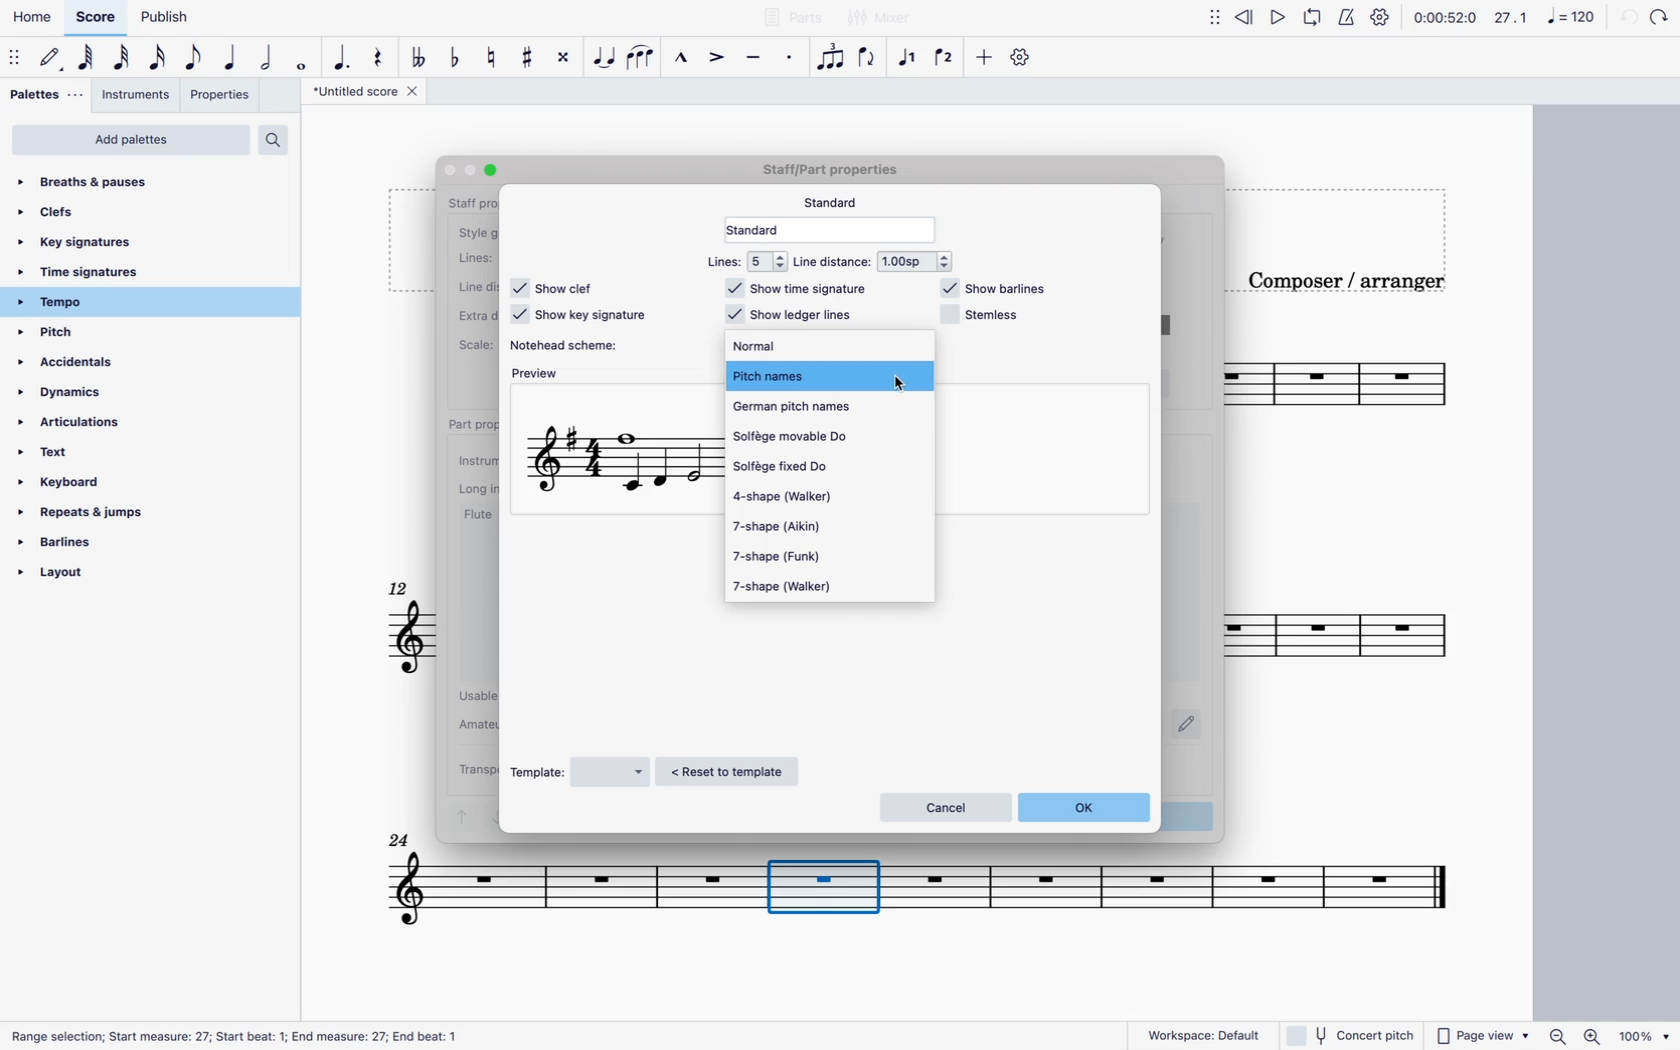 This screenshot has height=1050, width=1680. I want to click on score, so click(98, 16).